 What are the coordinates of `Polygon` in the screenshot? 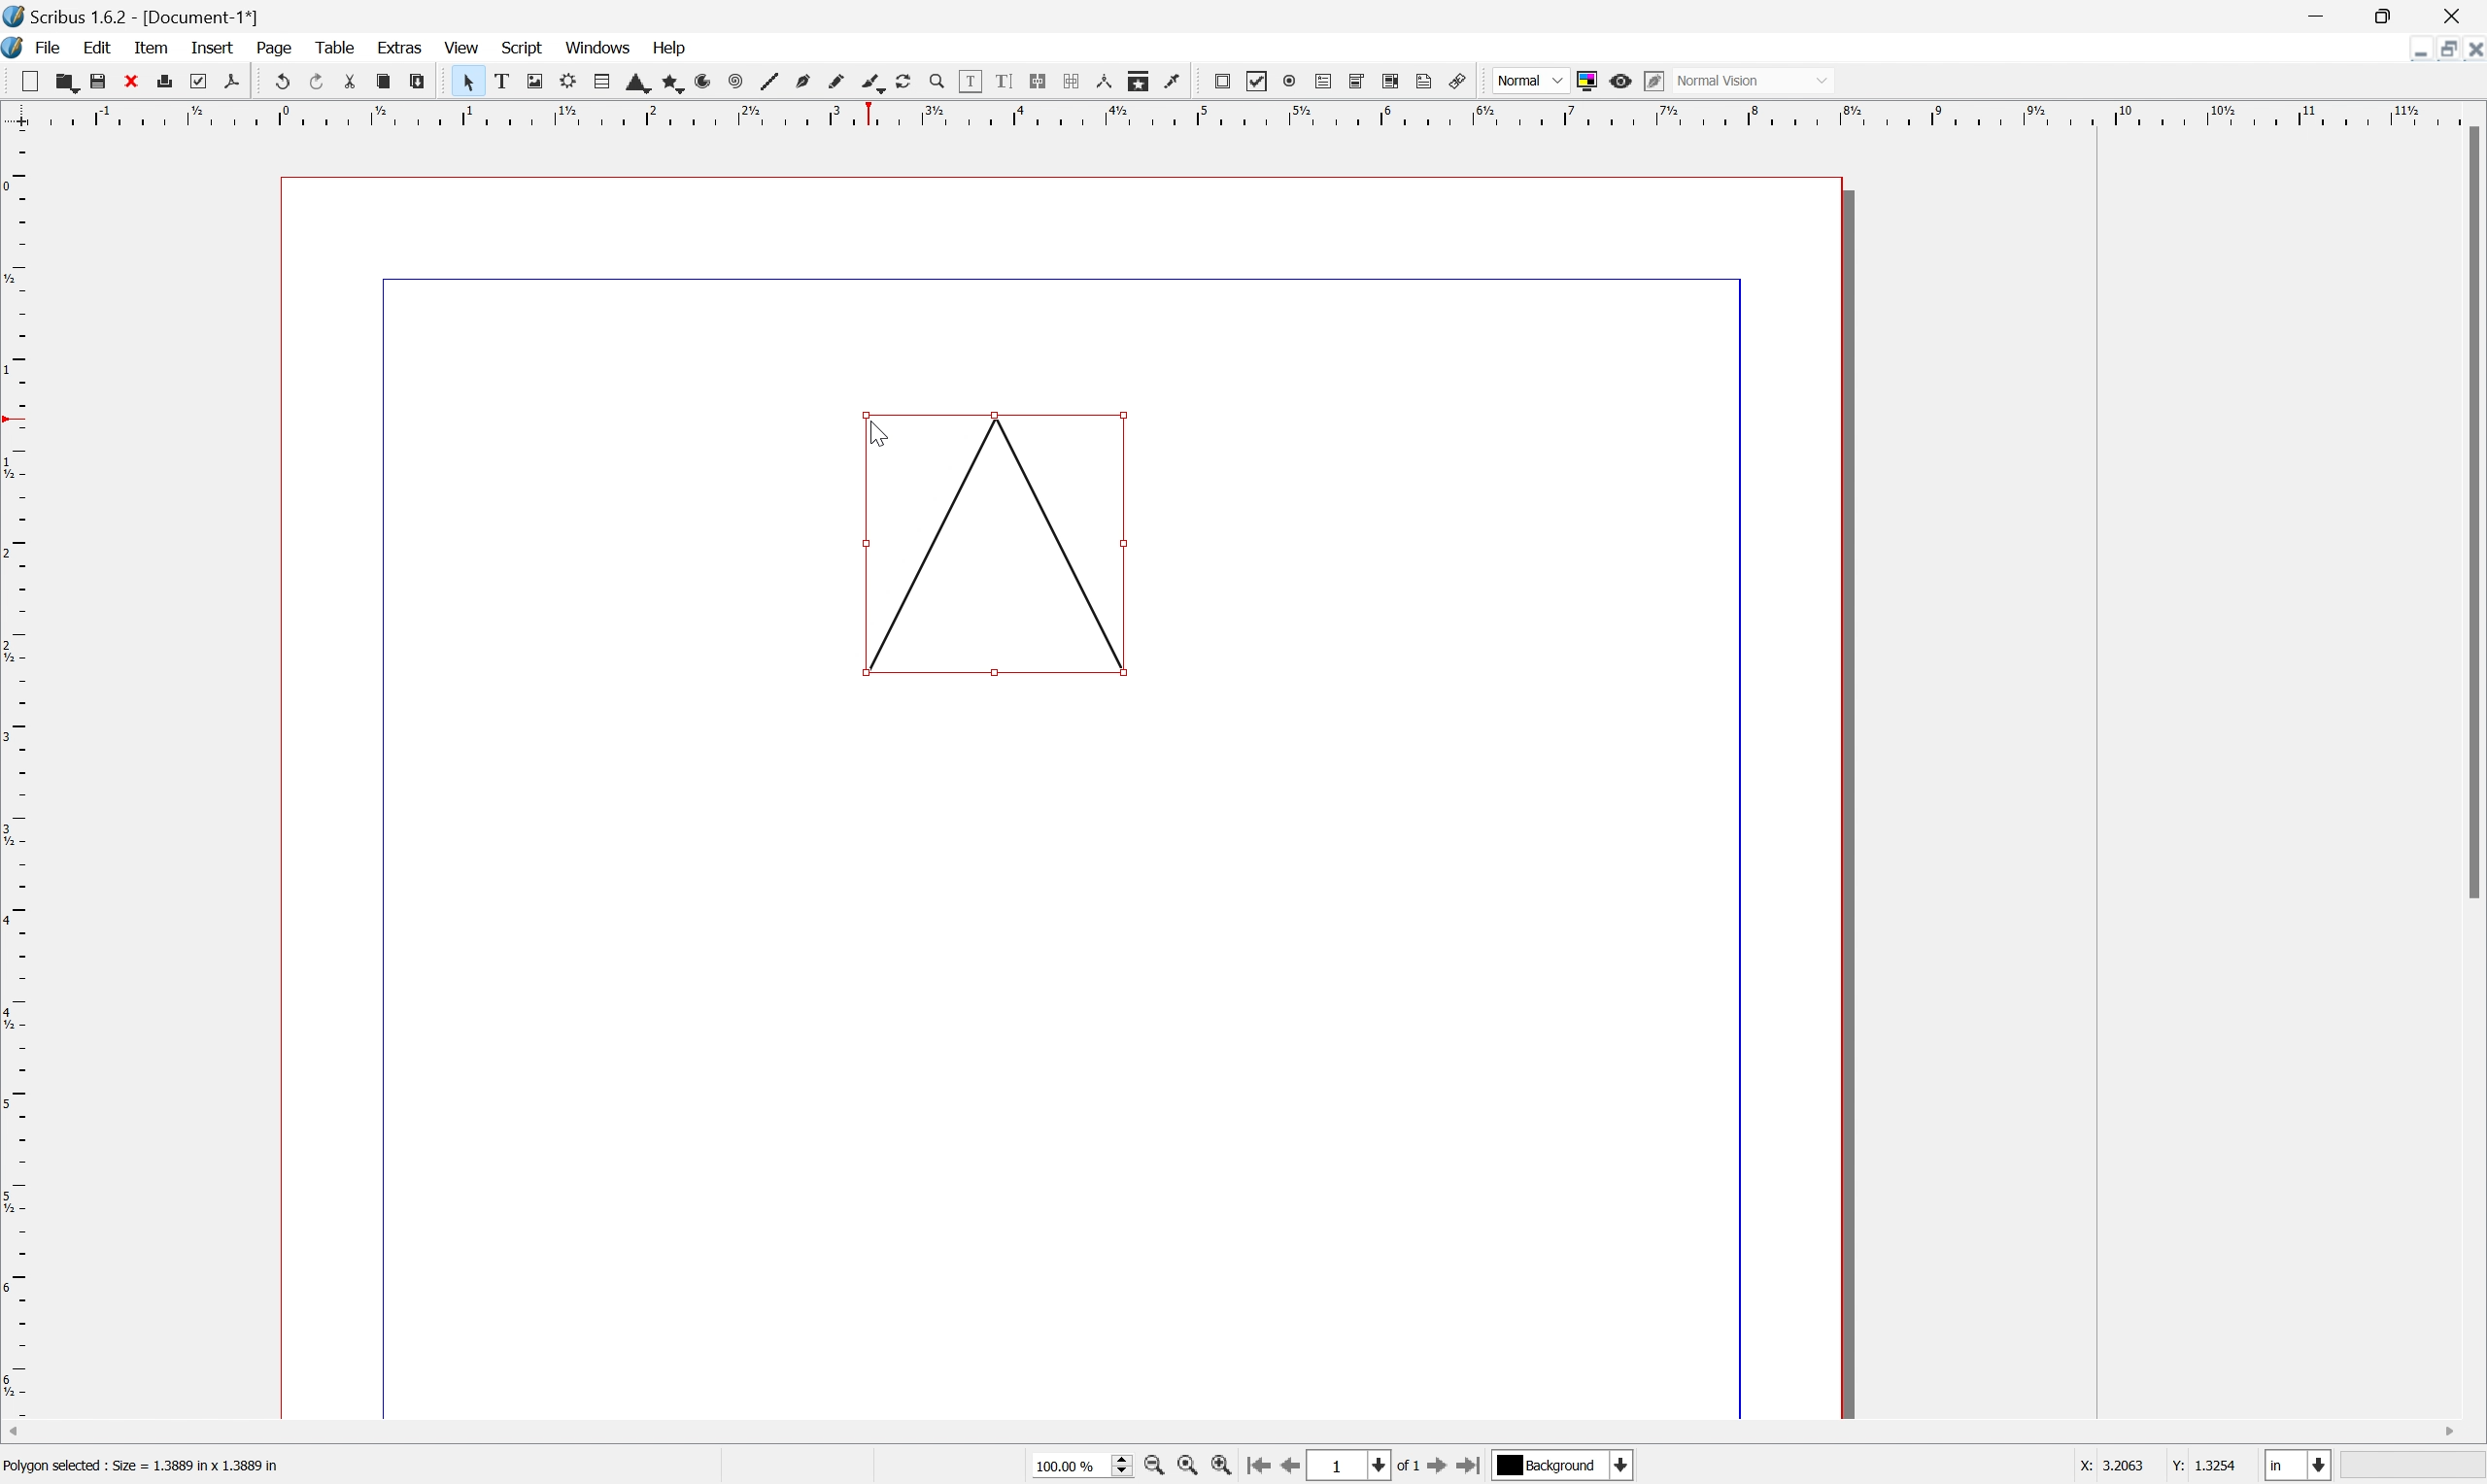 It's located at (664, 83).